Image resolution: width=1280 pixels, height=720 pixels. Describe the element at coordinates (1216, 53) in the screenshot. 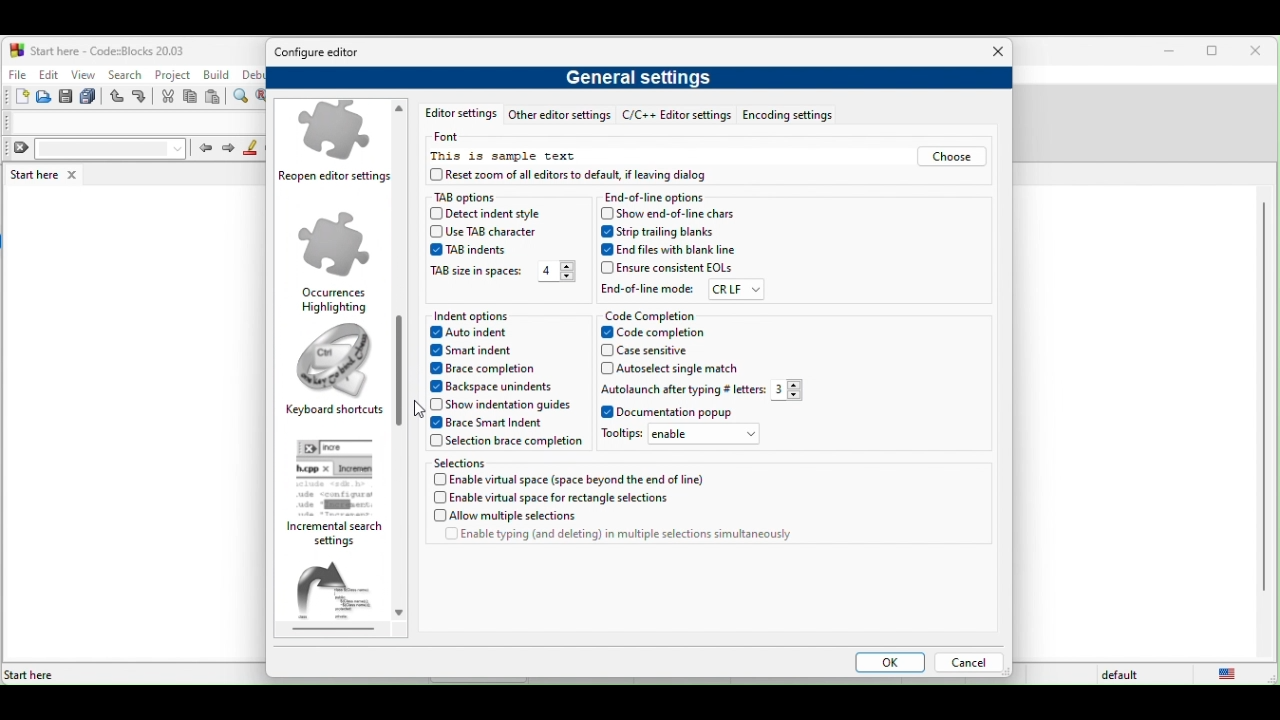

I see `maximize` at that location.